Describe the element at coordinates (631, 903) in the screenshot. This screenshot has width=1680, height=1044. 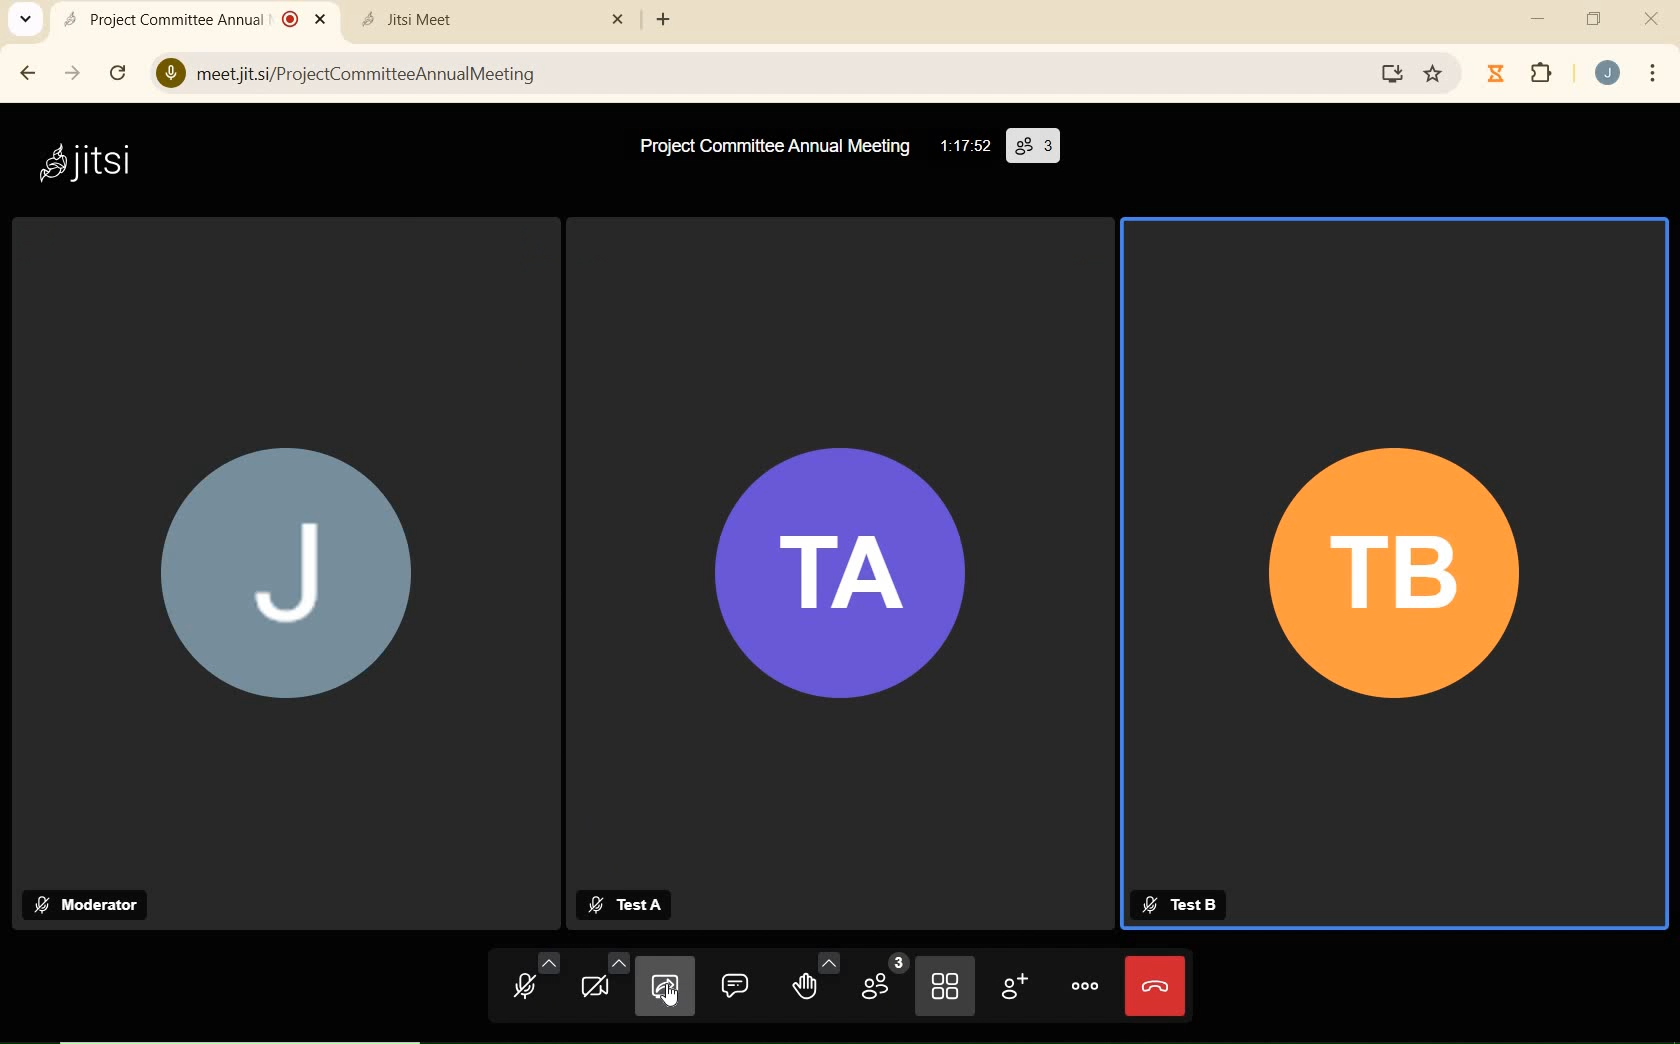
I see `Test A` at that location.